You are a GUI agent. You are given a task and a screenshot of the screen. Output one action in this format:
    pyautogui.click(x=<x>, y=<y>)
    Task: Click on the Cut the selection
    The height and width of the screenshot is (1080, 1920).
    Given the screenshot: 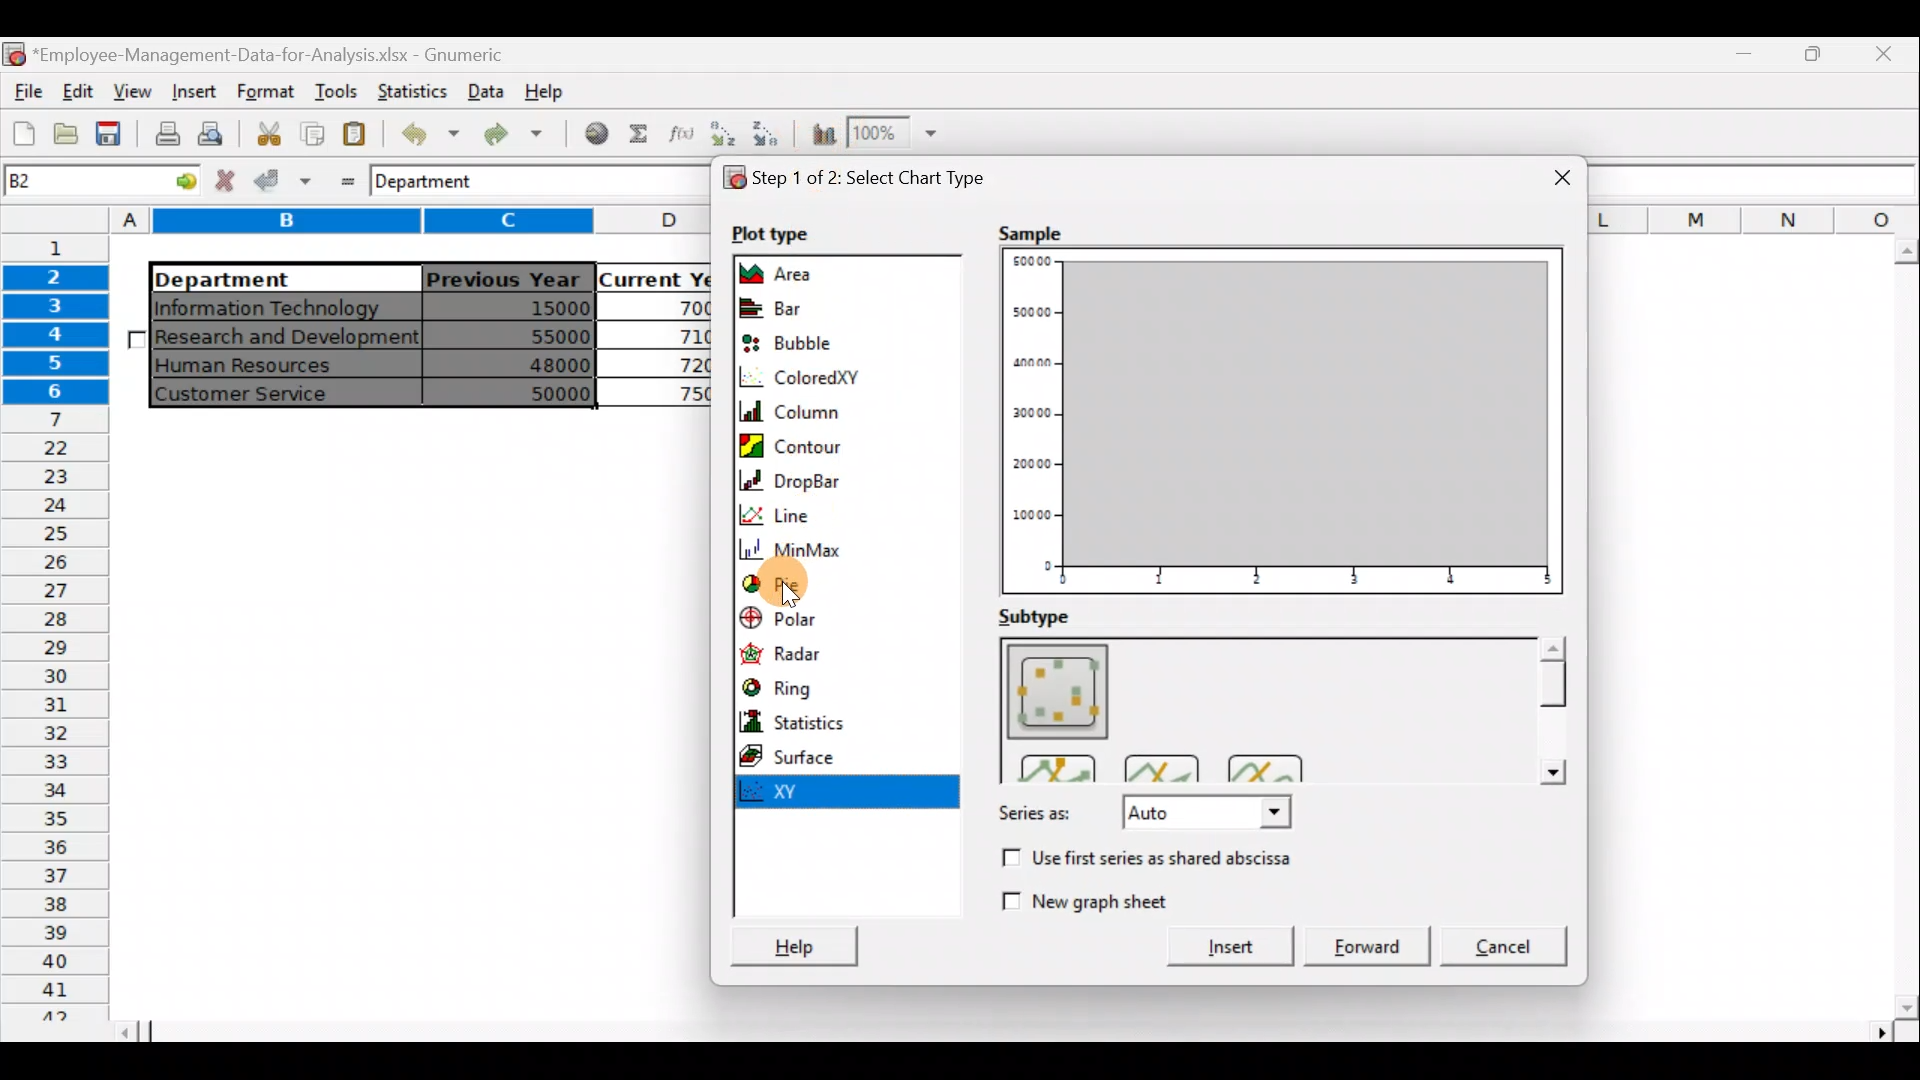 What is the action you would take?
    pyautogui.click(x=268, y=131)
    